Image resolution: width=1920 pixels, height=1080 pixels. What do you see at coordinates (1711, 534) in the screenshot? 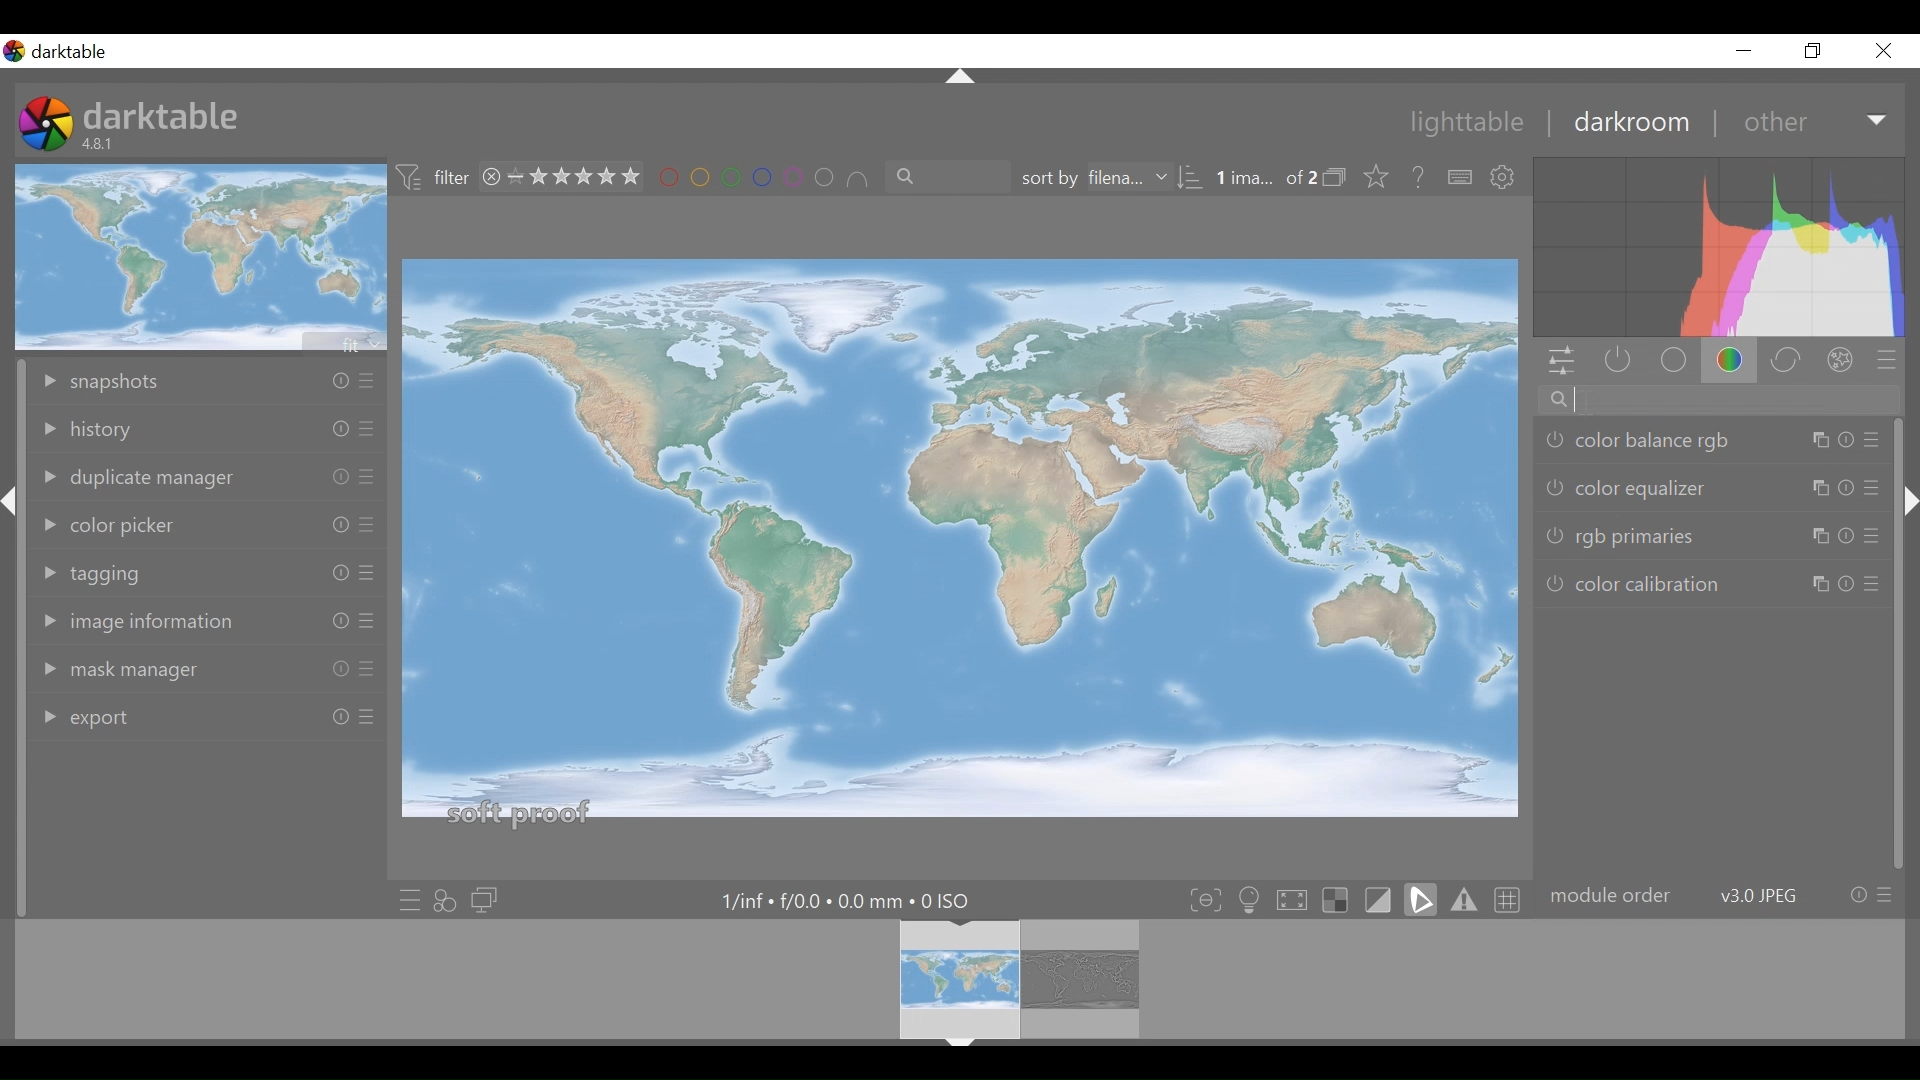
I see `rgb pirimaries` at bounding box center [1711, 534].